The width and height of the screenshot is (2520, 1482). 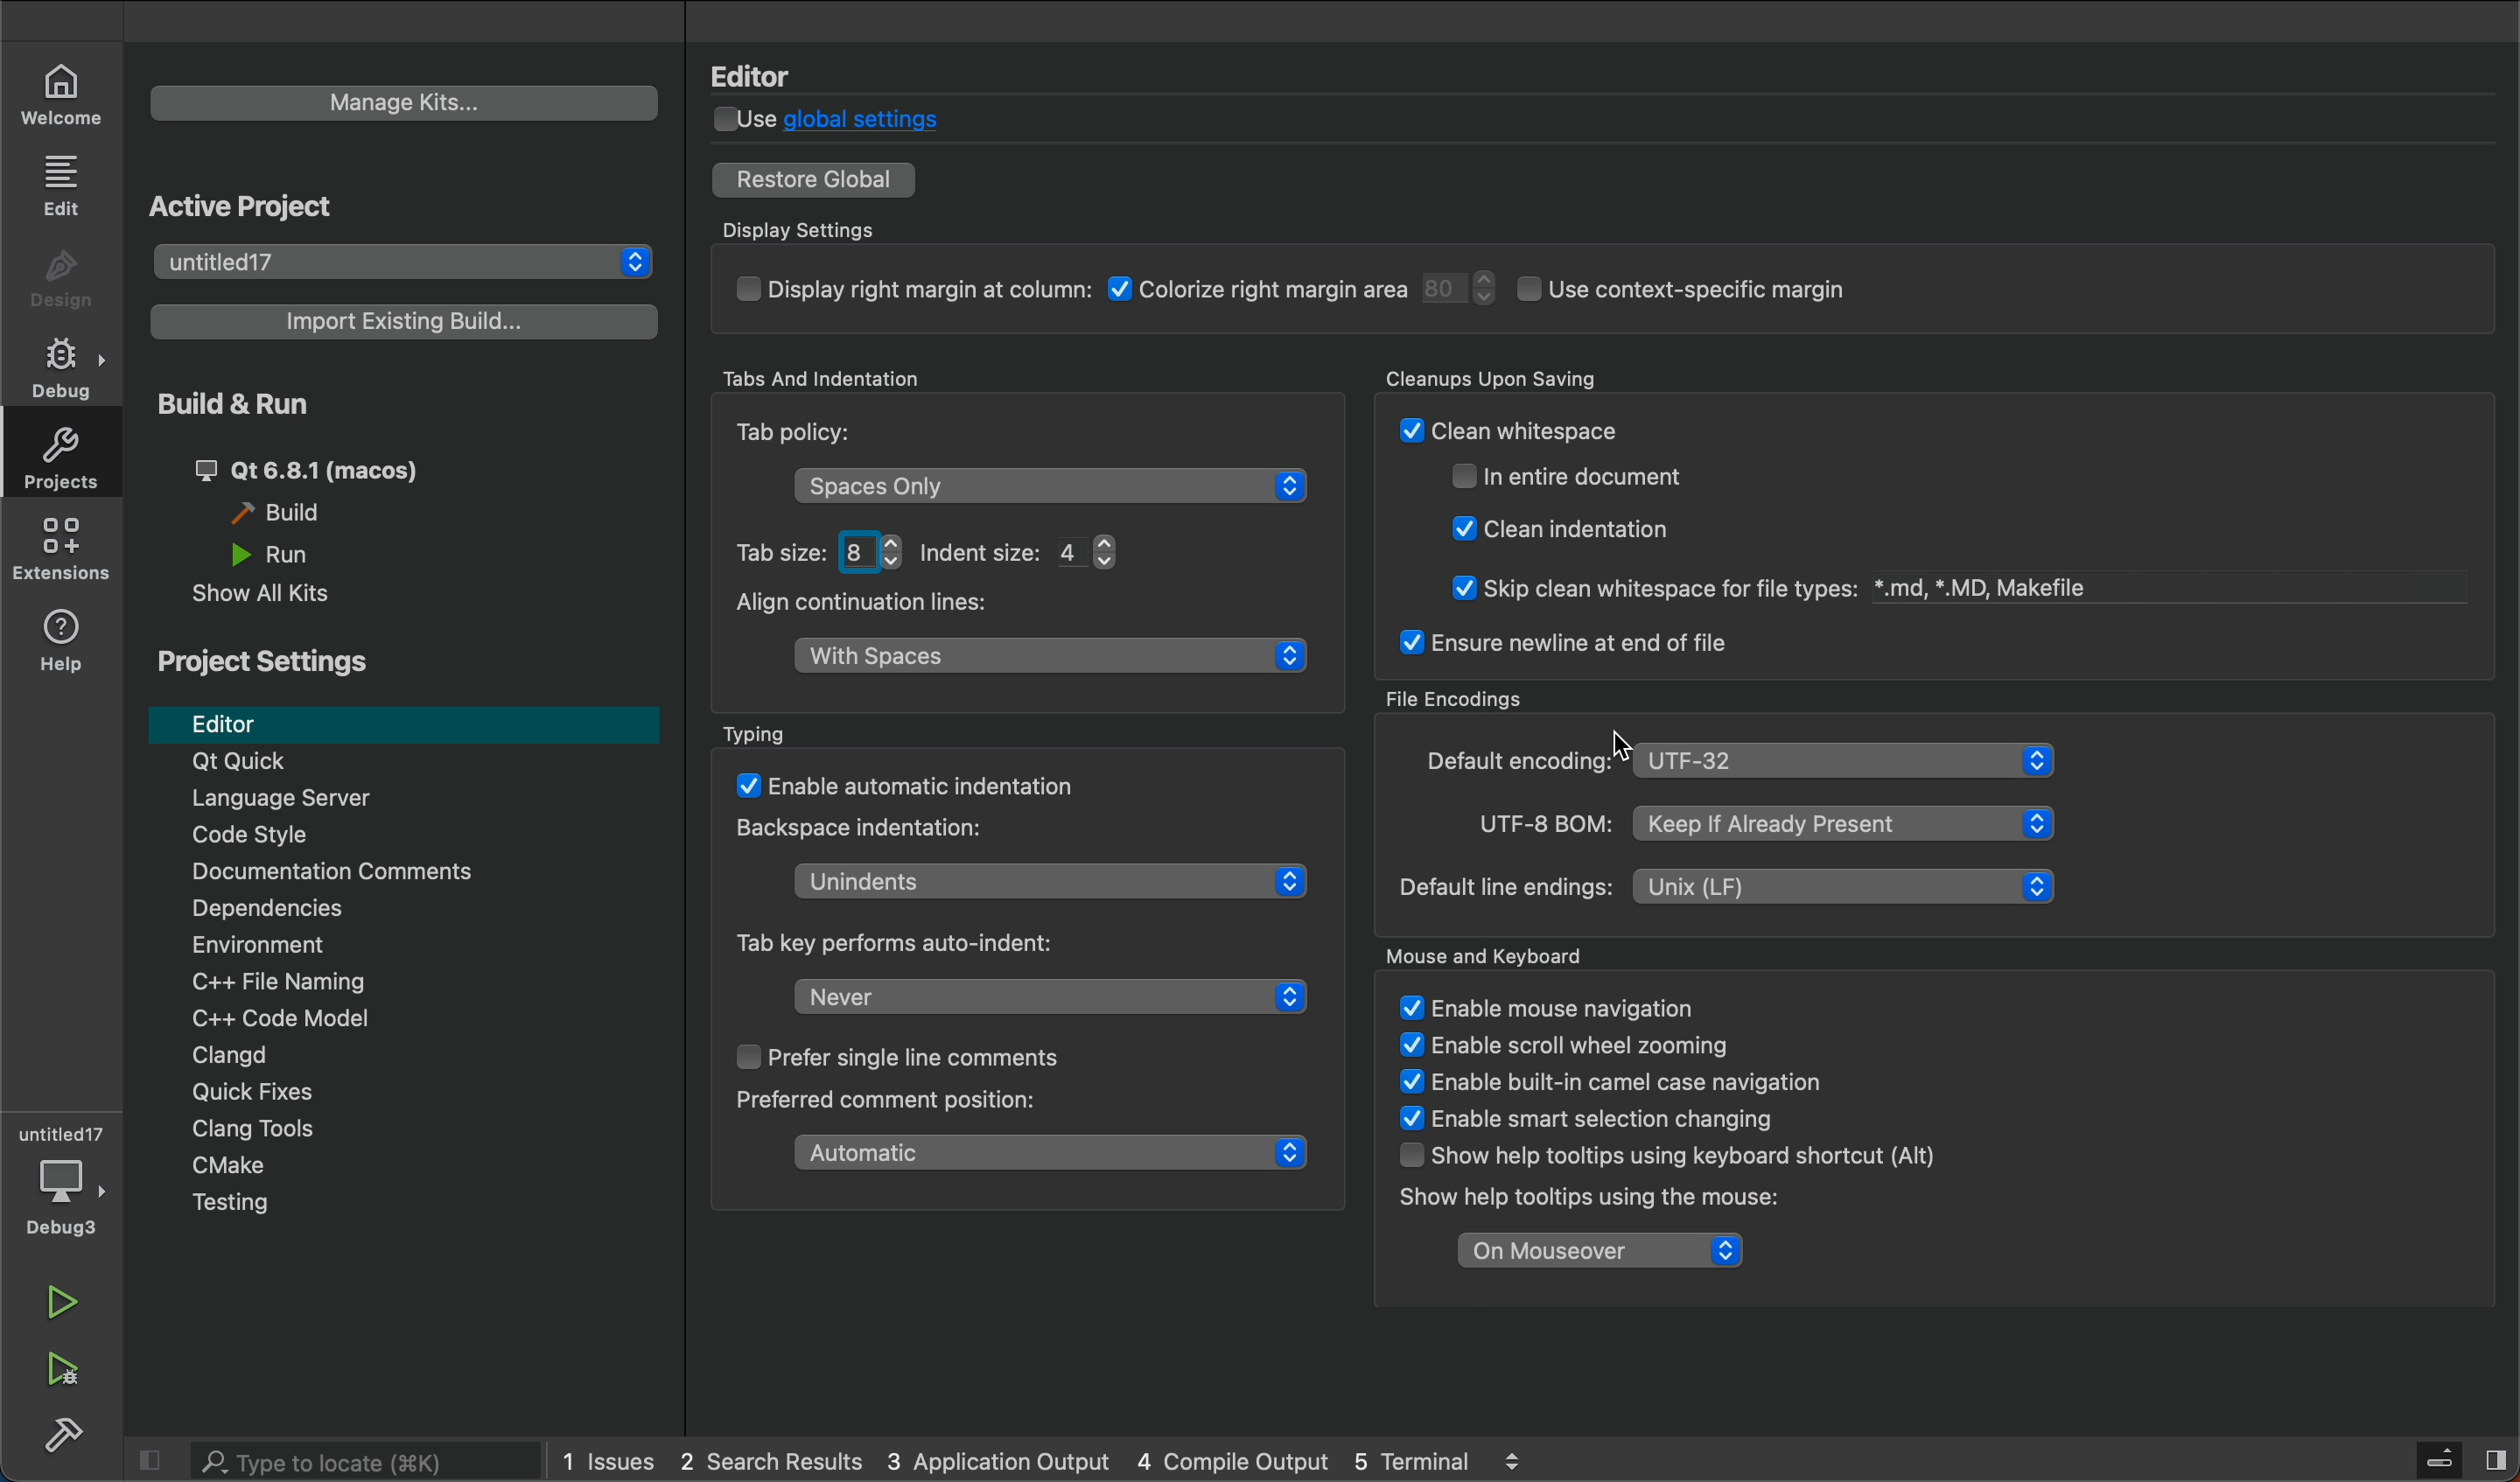 I want to click on existing builds, so click(x=396, y=320).